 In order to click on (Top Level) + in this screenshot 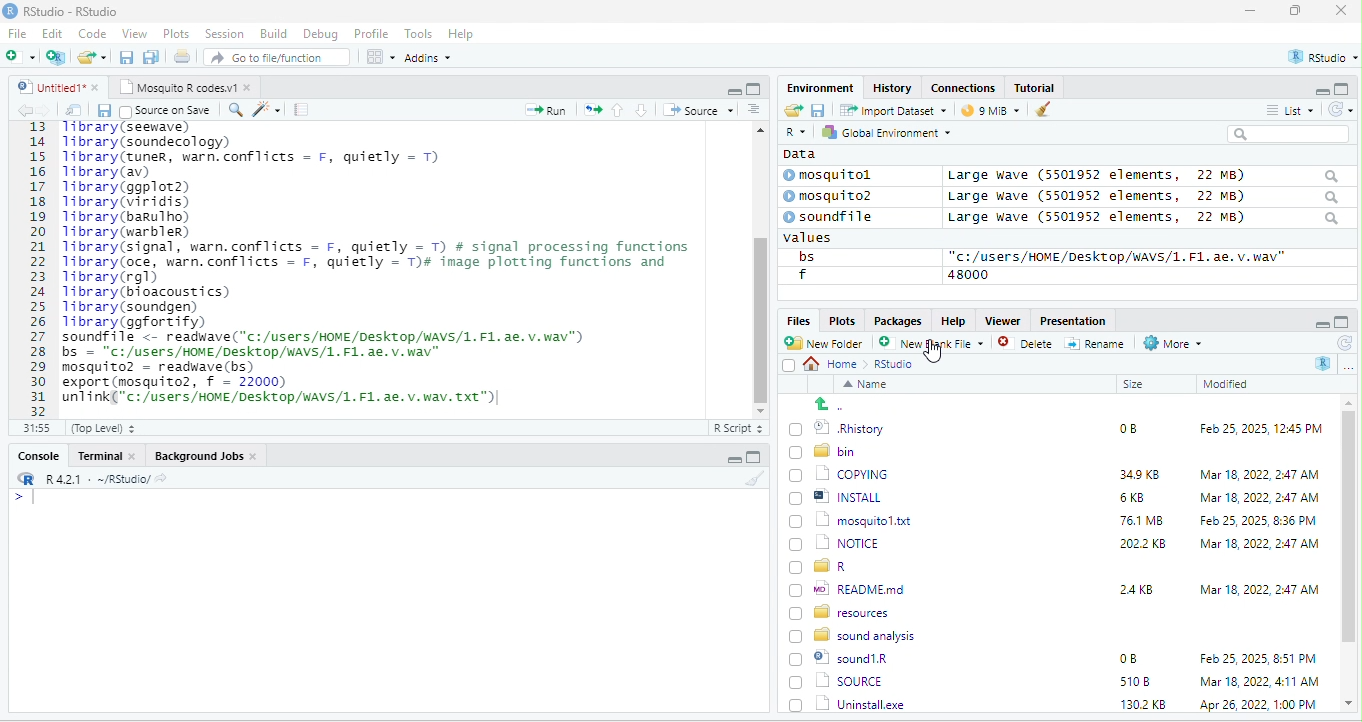, I will do `click(103, 428)`.